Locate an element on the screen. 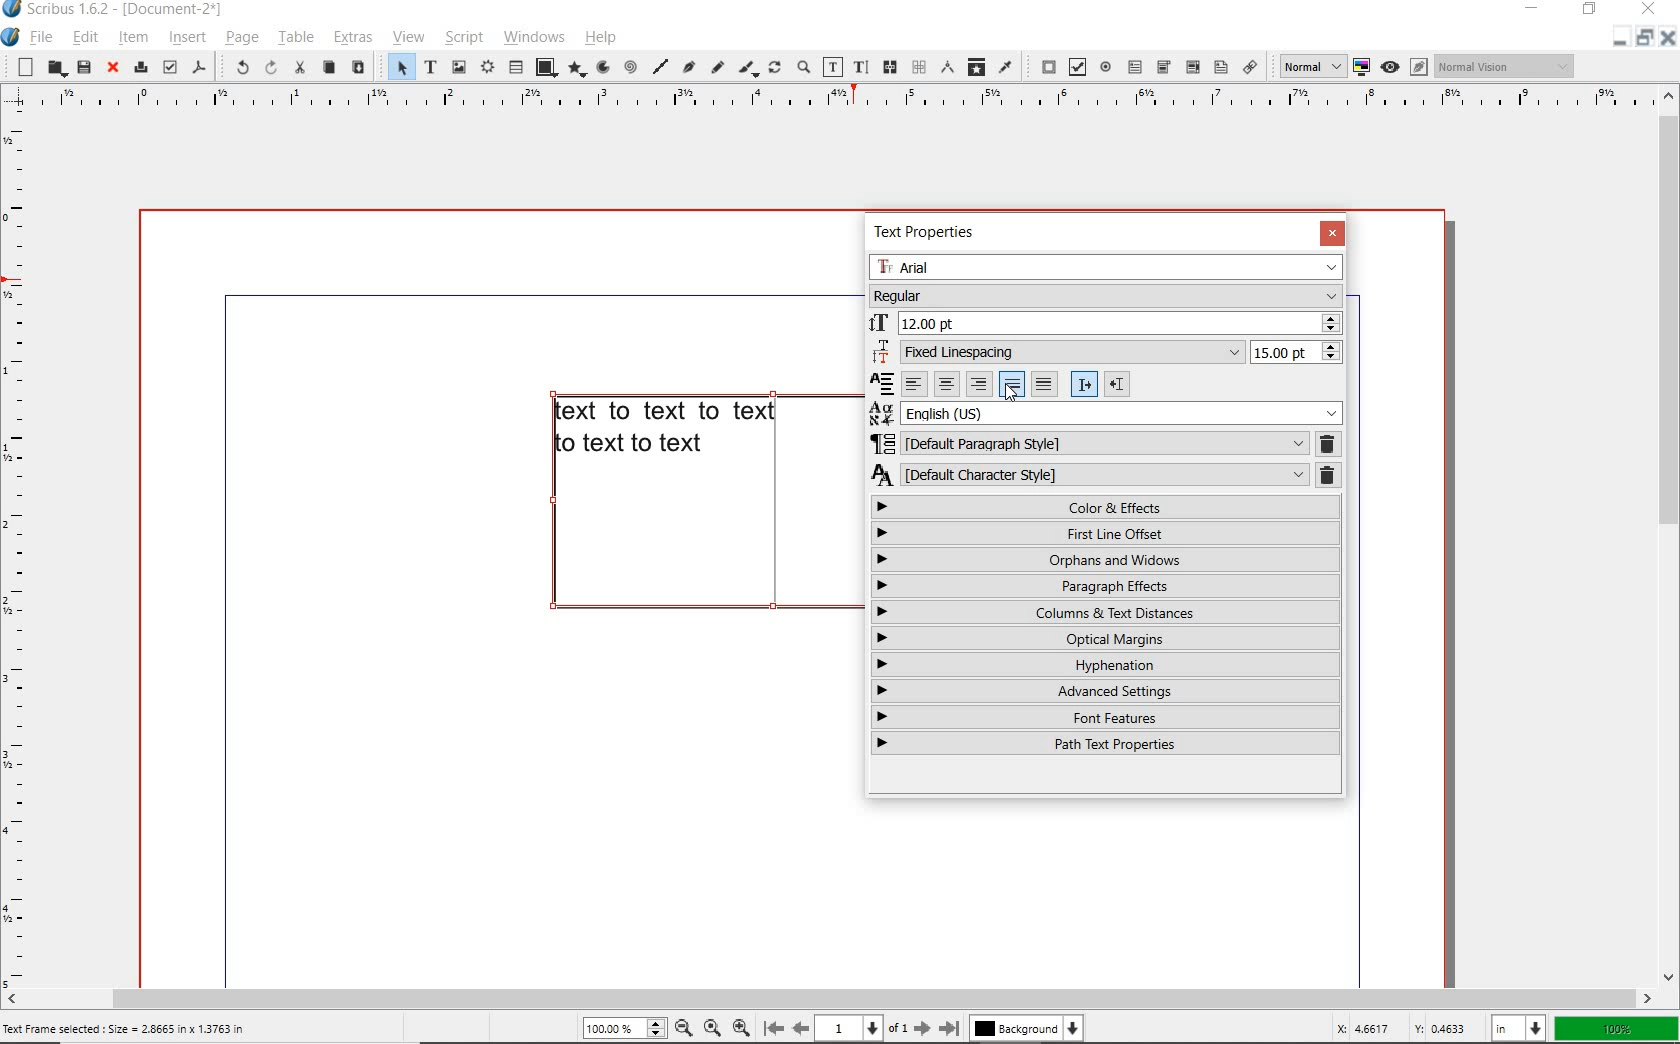 The height and width of the screenshot is (1044, 1680). TEXT PROPERTIES is located at coordinates (928, 232).